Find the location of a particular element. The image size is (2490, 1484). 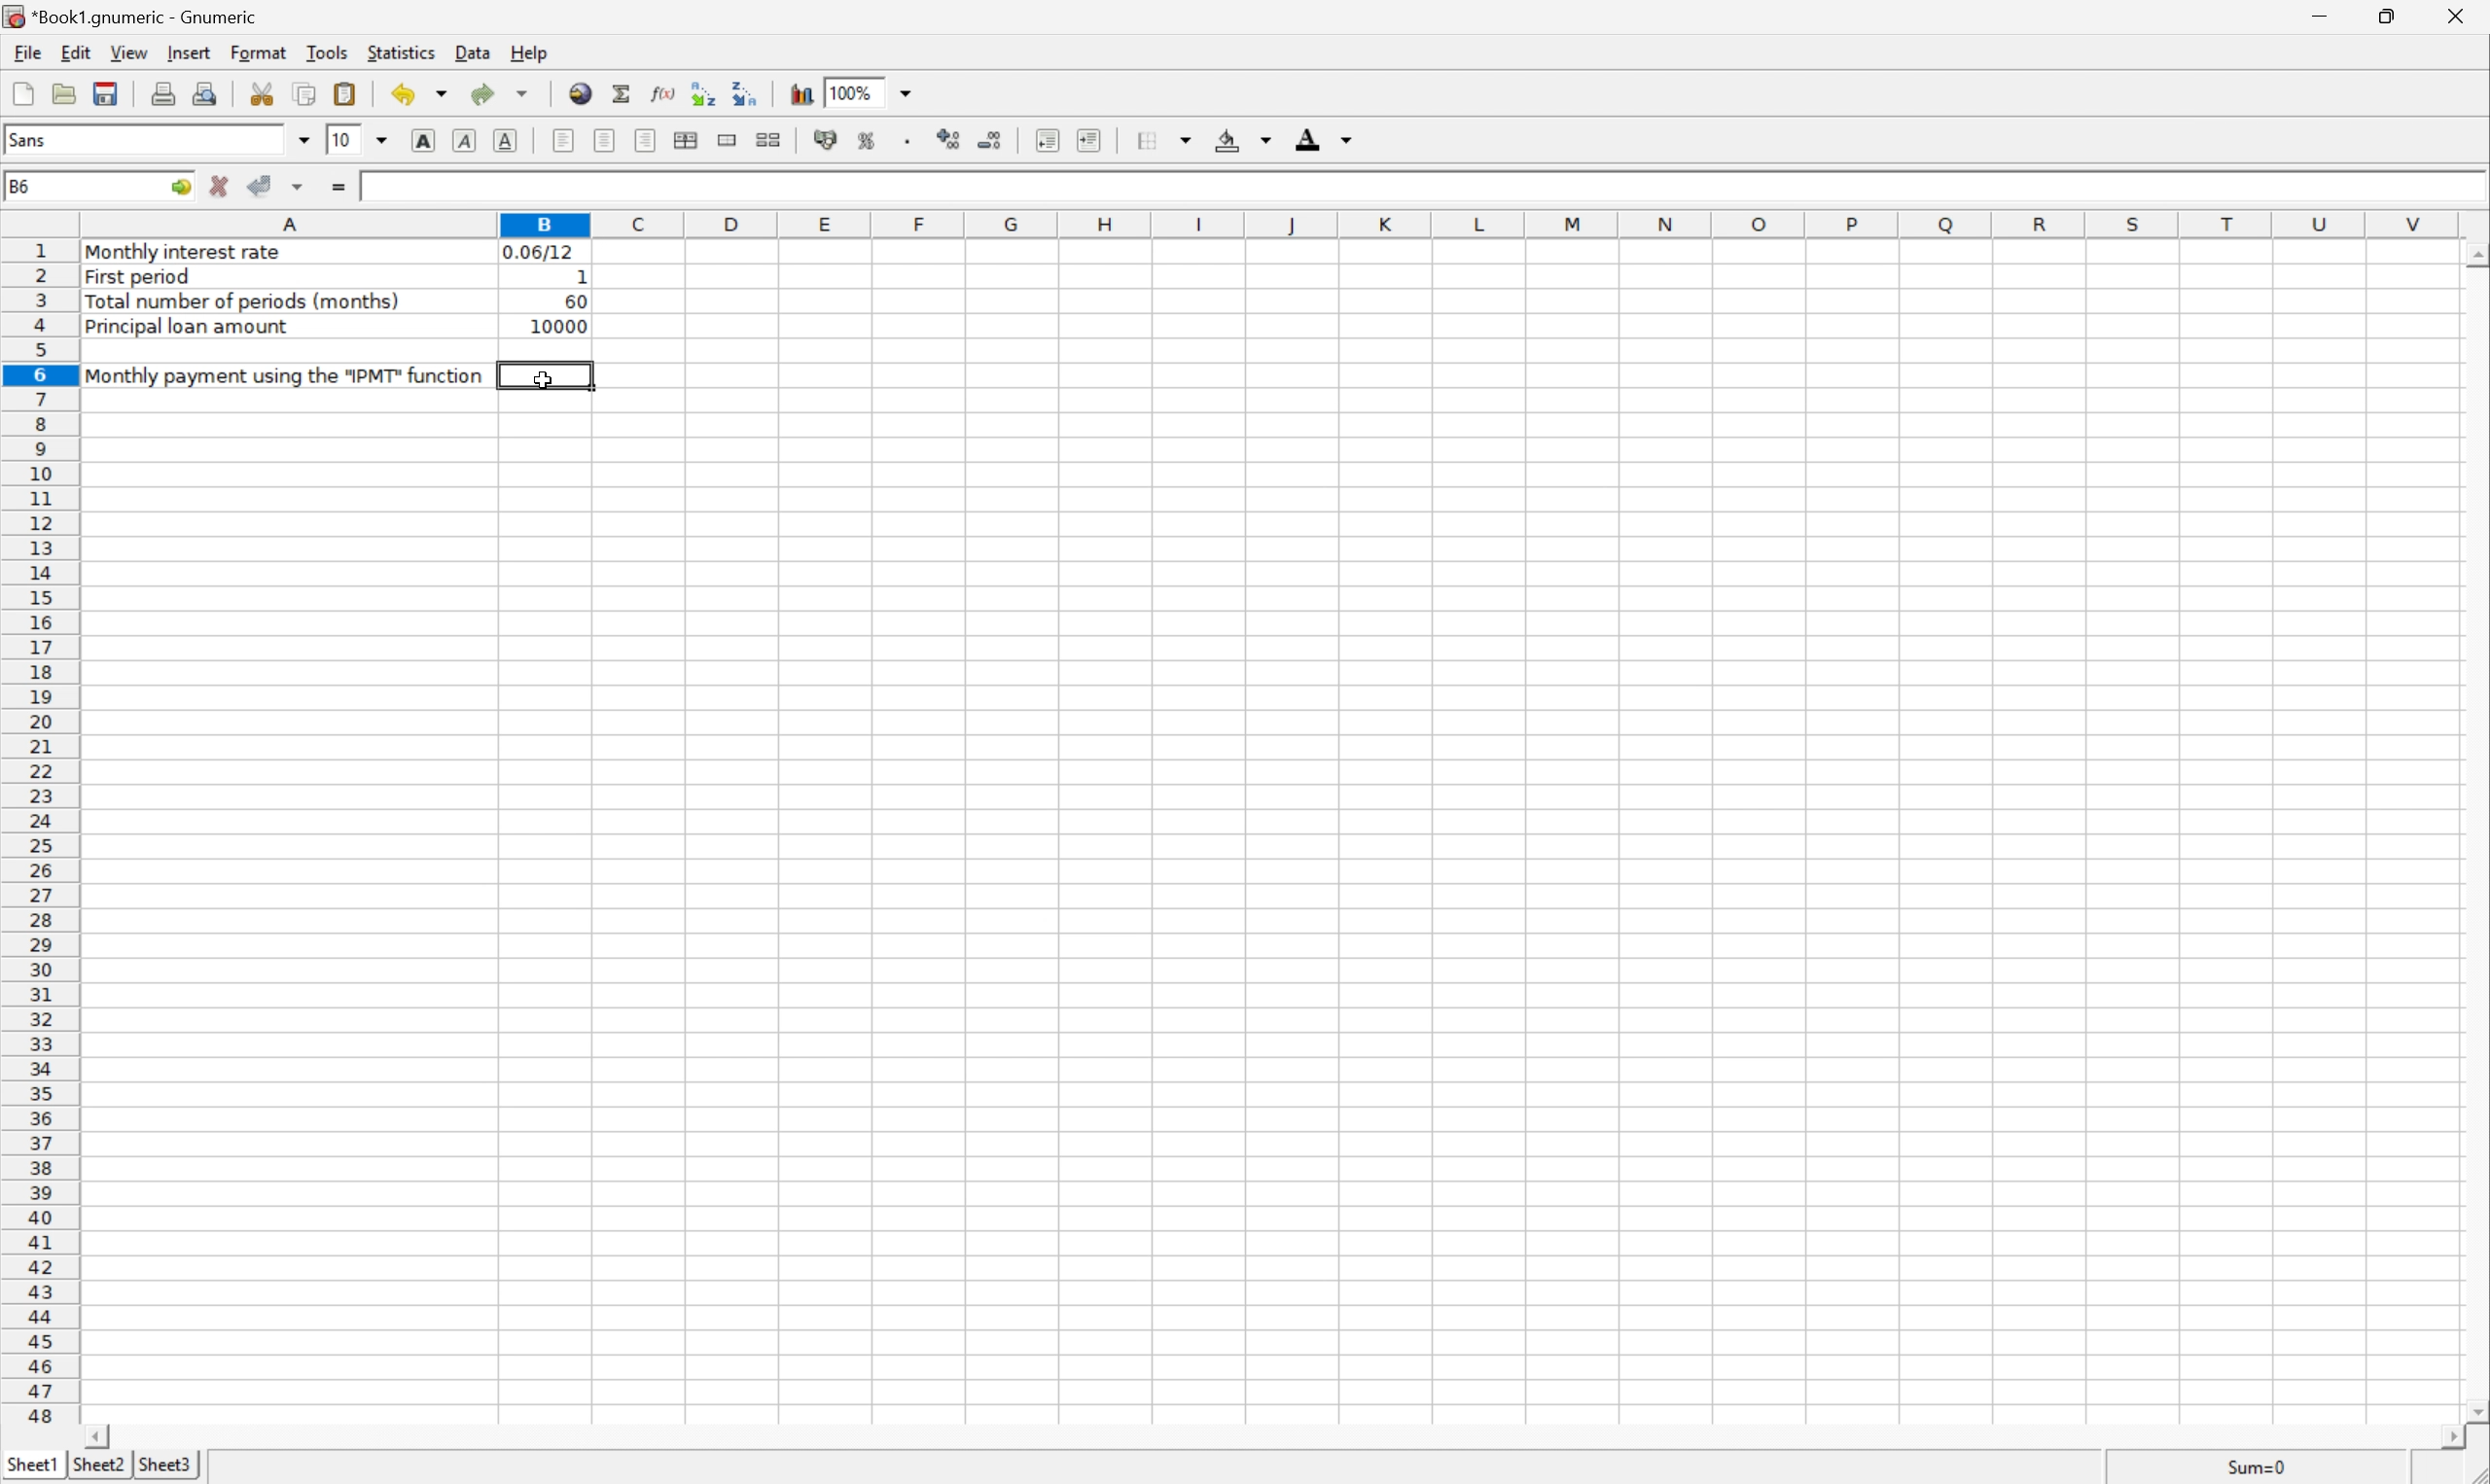

Total number of periods (months) is located at coordinates (248, 301).